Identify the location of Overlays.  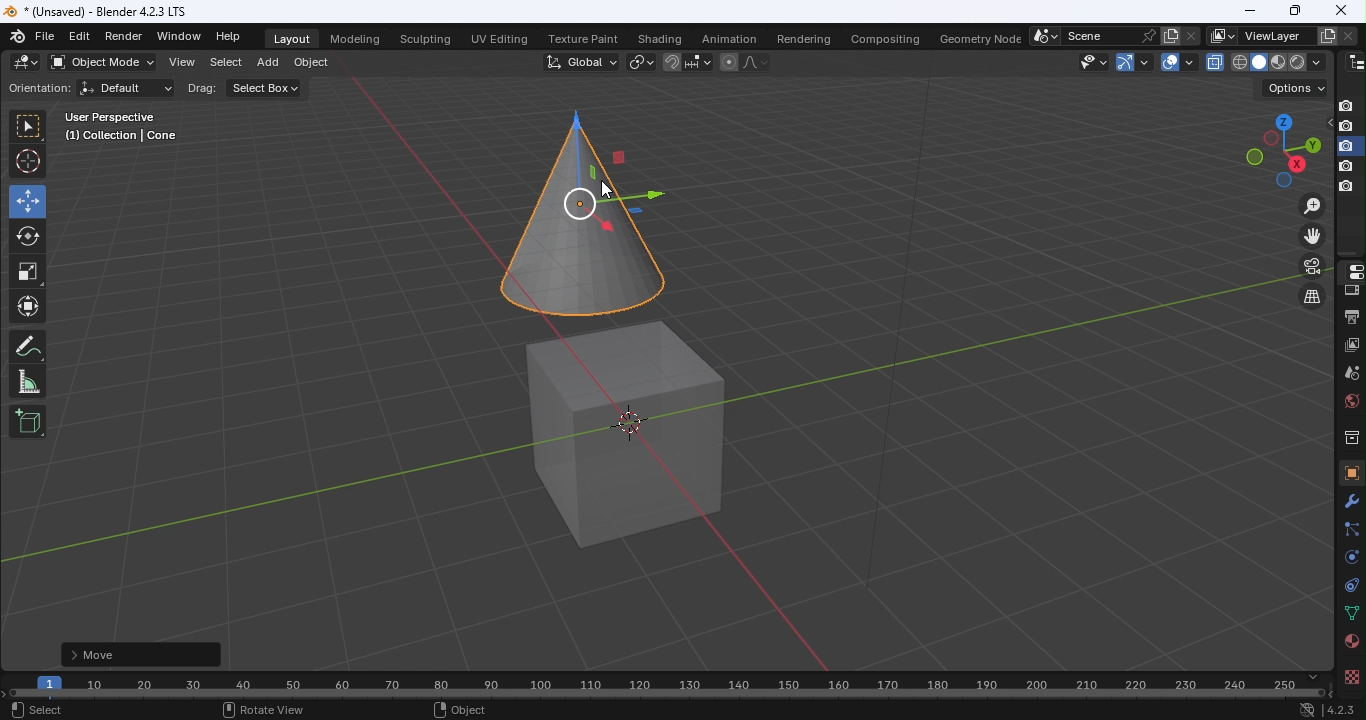
(1189, 62).